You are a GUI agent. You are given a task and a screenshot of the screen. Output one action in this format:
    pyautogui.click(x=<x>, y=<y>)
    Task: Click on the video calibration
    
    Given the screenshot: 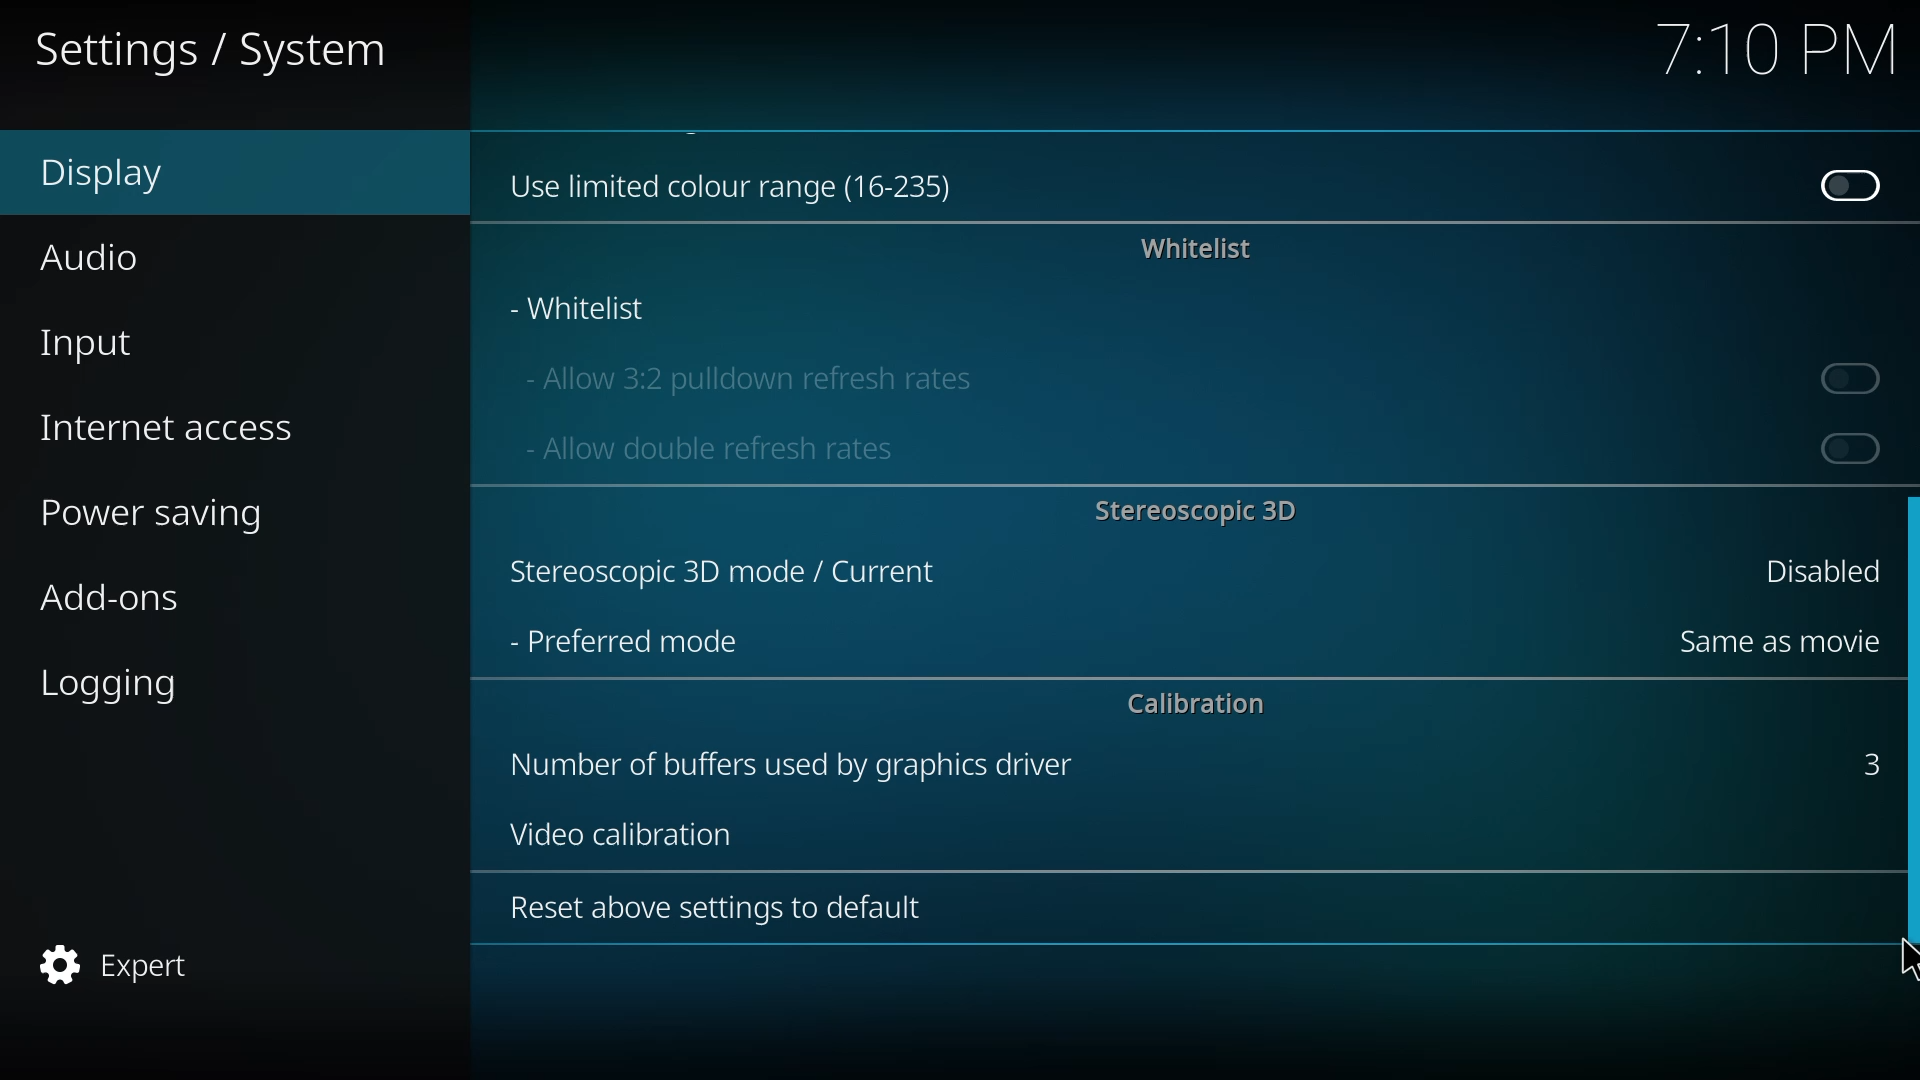 What is the action you would take?
    pyautogui.click(x=614, y=832)
    